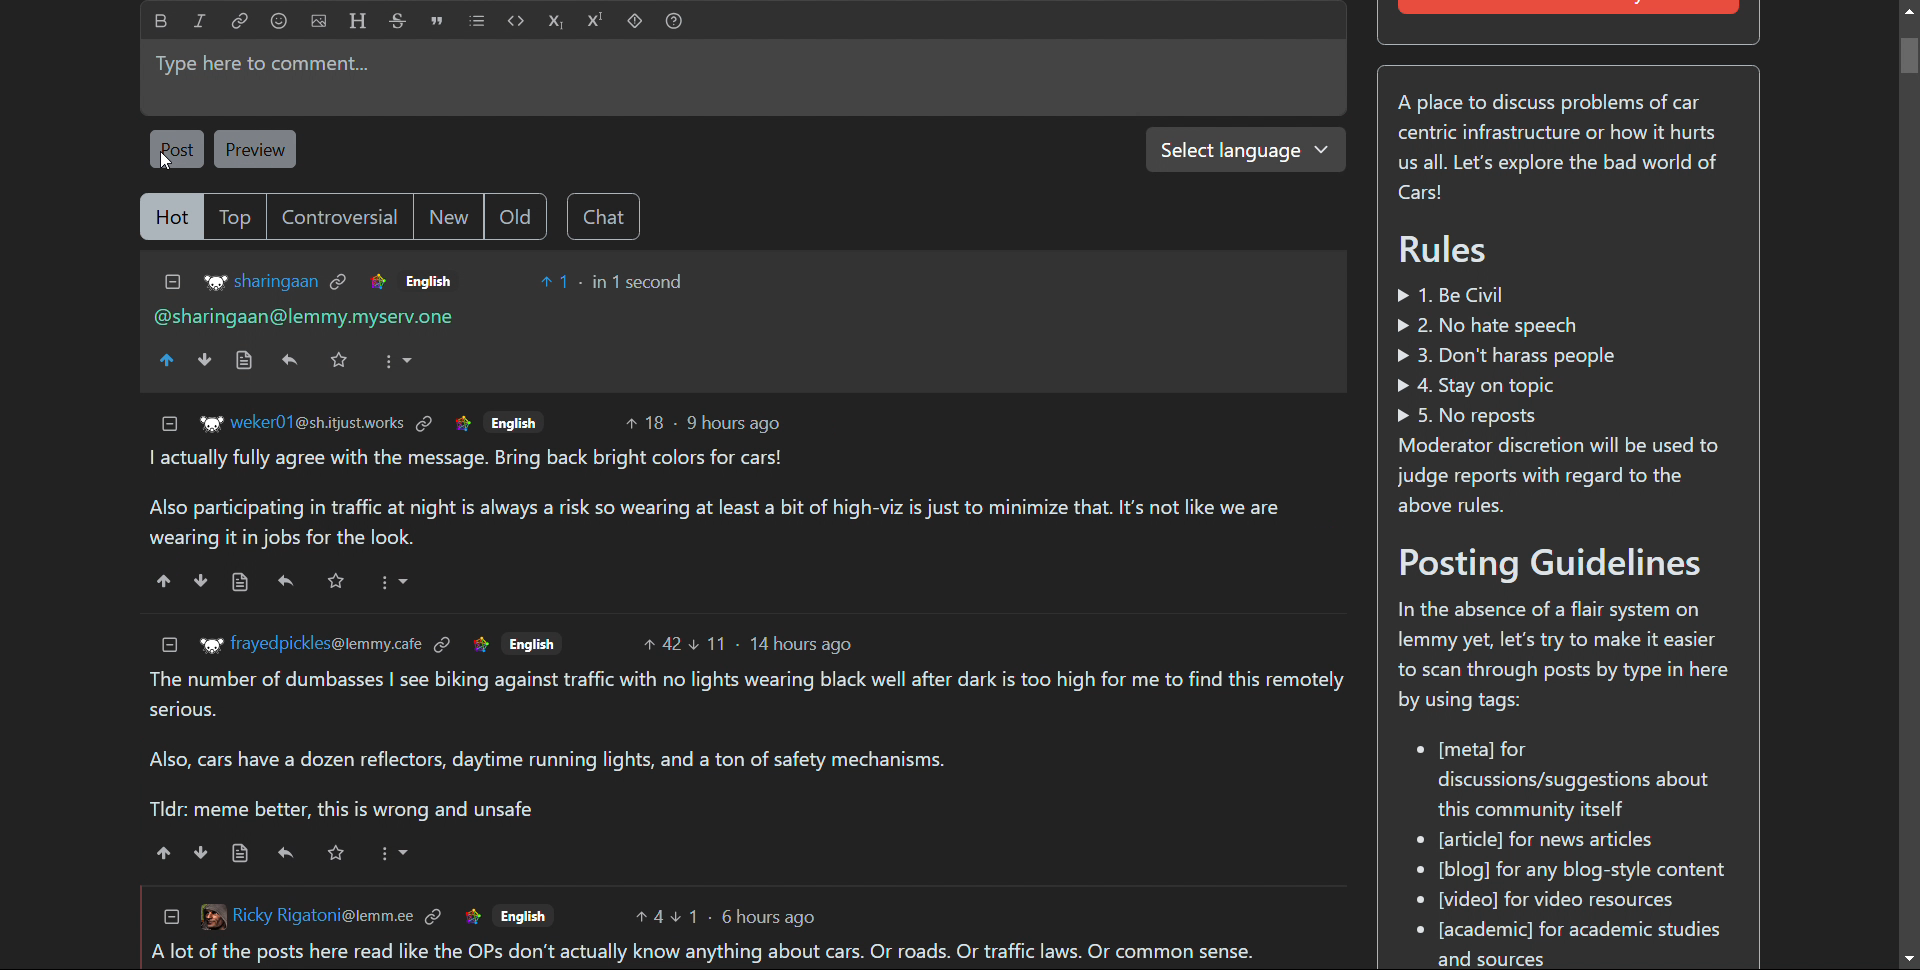 This screenshot has height=970, width=1920. I want to click on in 1 second, so click(641, 281).